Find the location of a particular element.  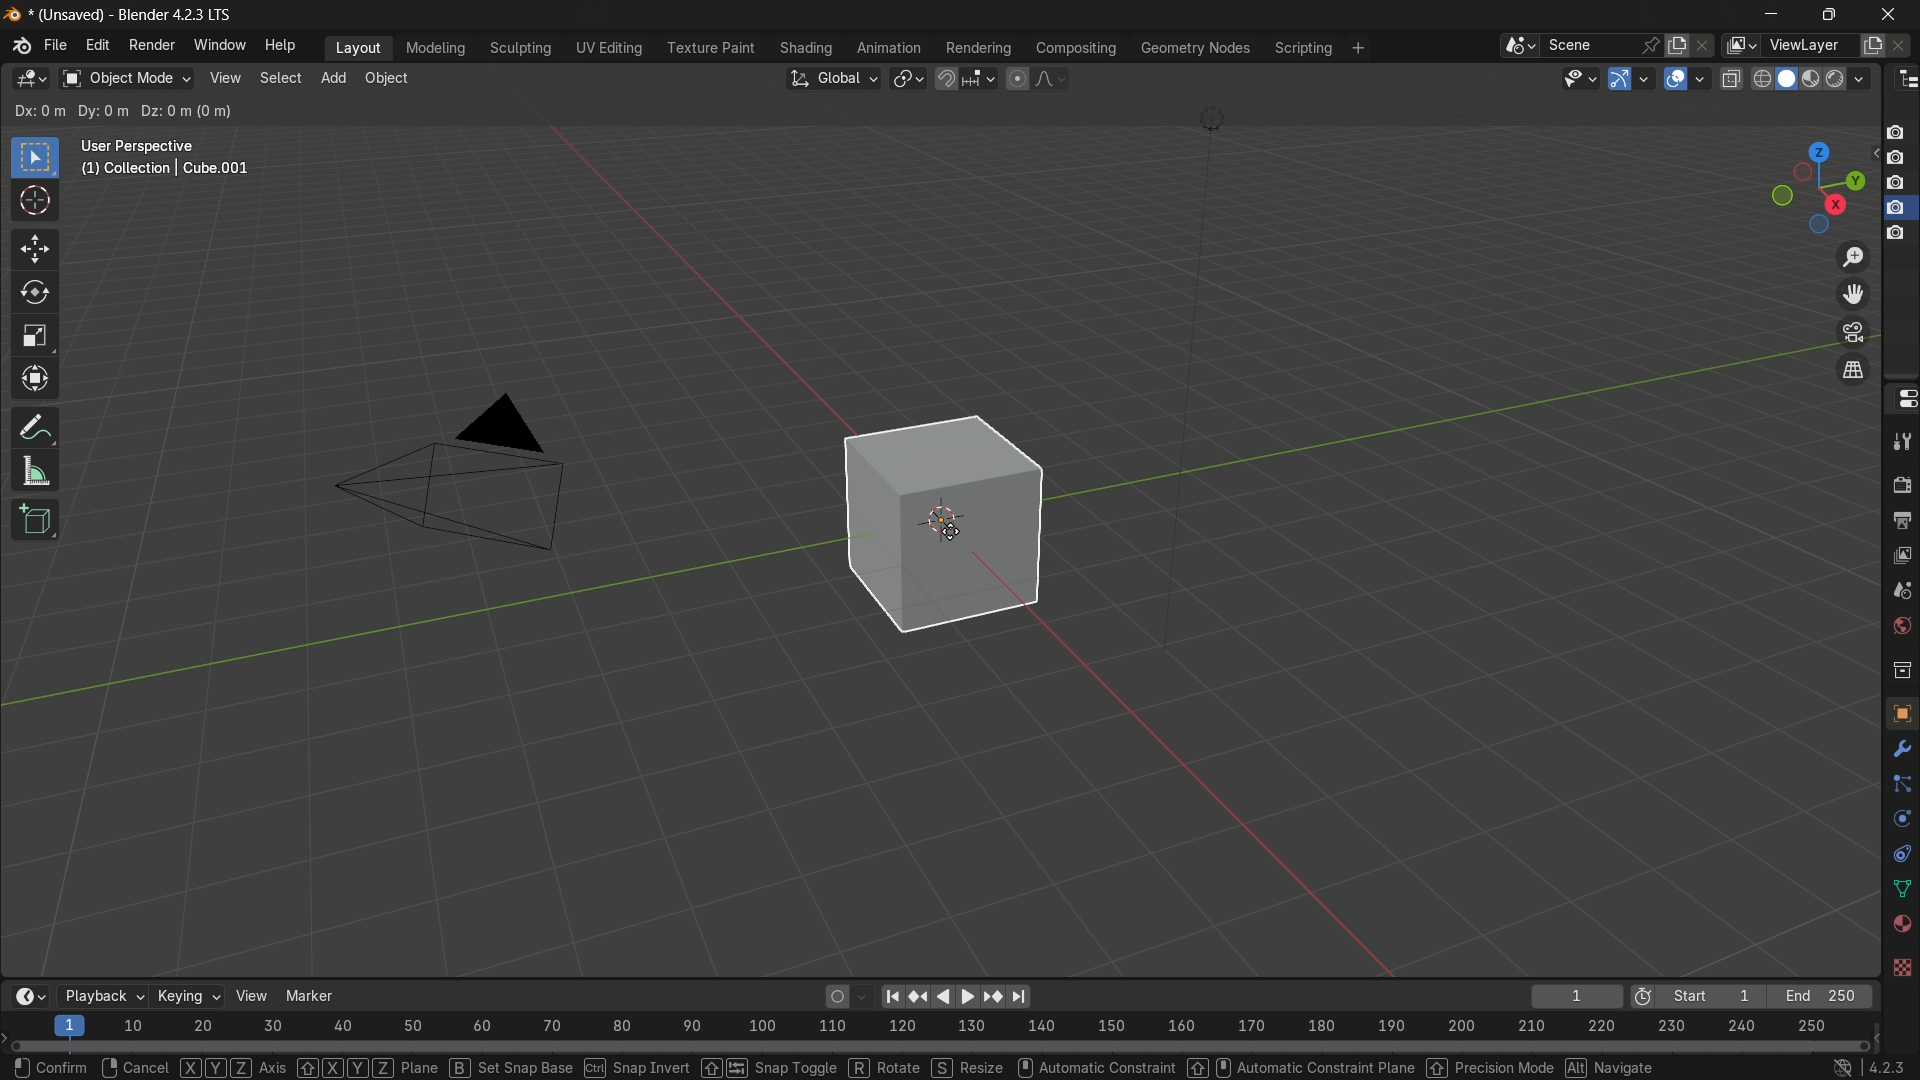

add tab is located at coordinates (337, 80).